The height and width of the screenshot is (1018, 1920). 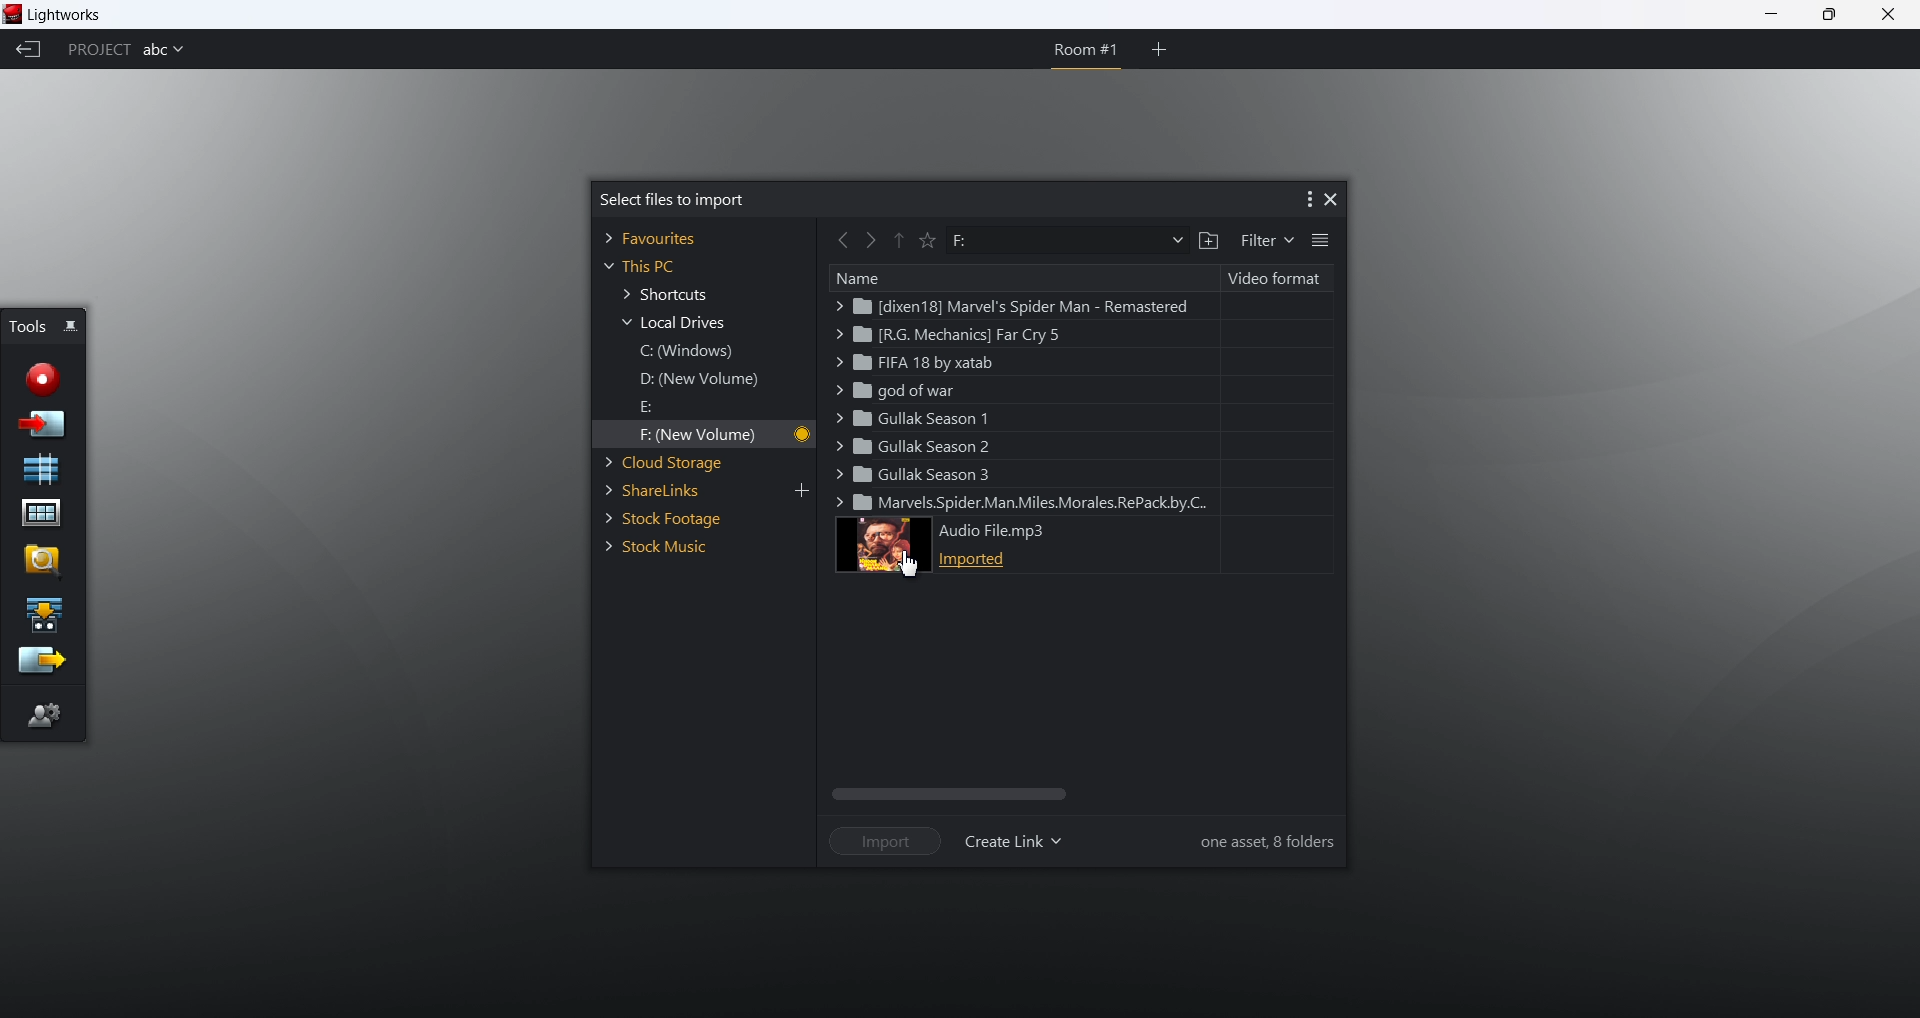 What do you see at coordinates (71, 14) in the screenshot?
I see `lightworks` at bounding box center [71, 14].